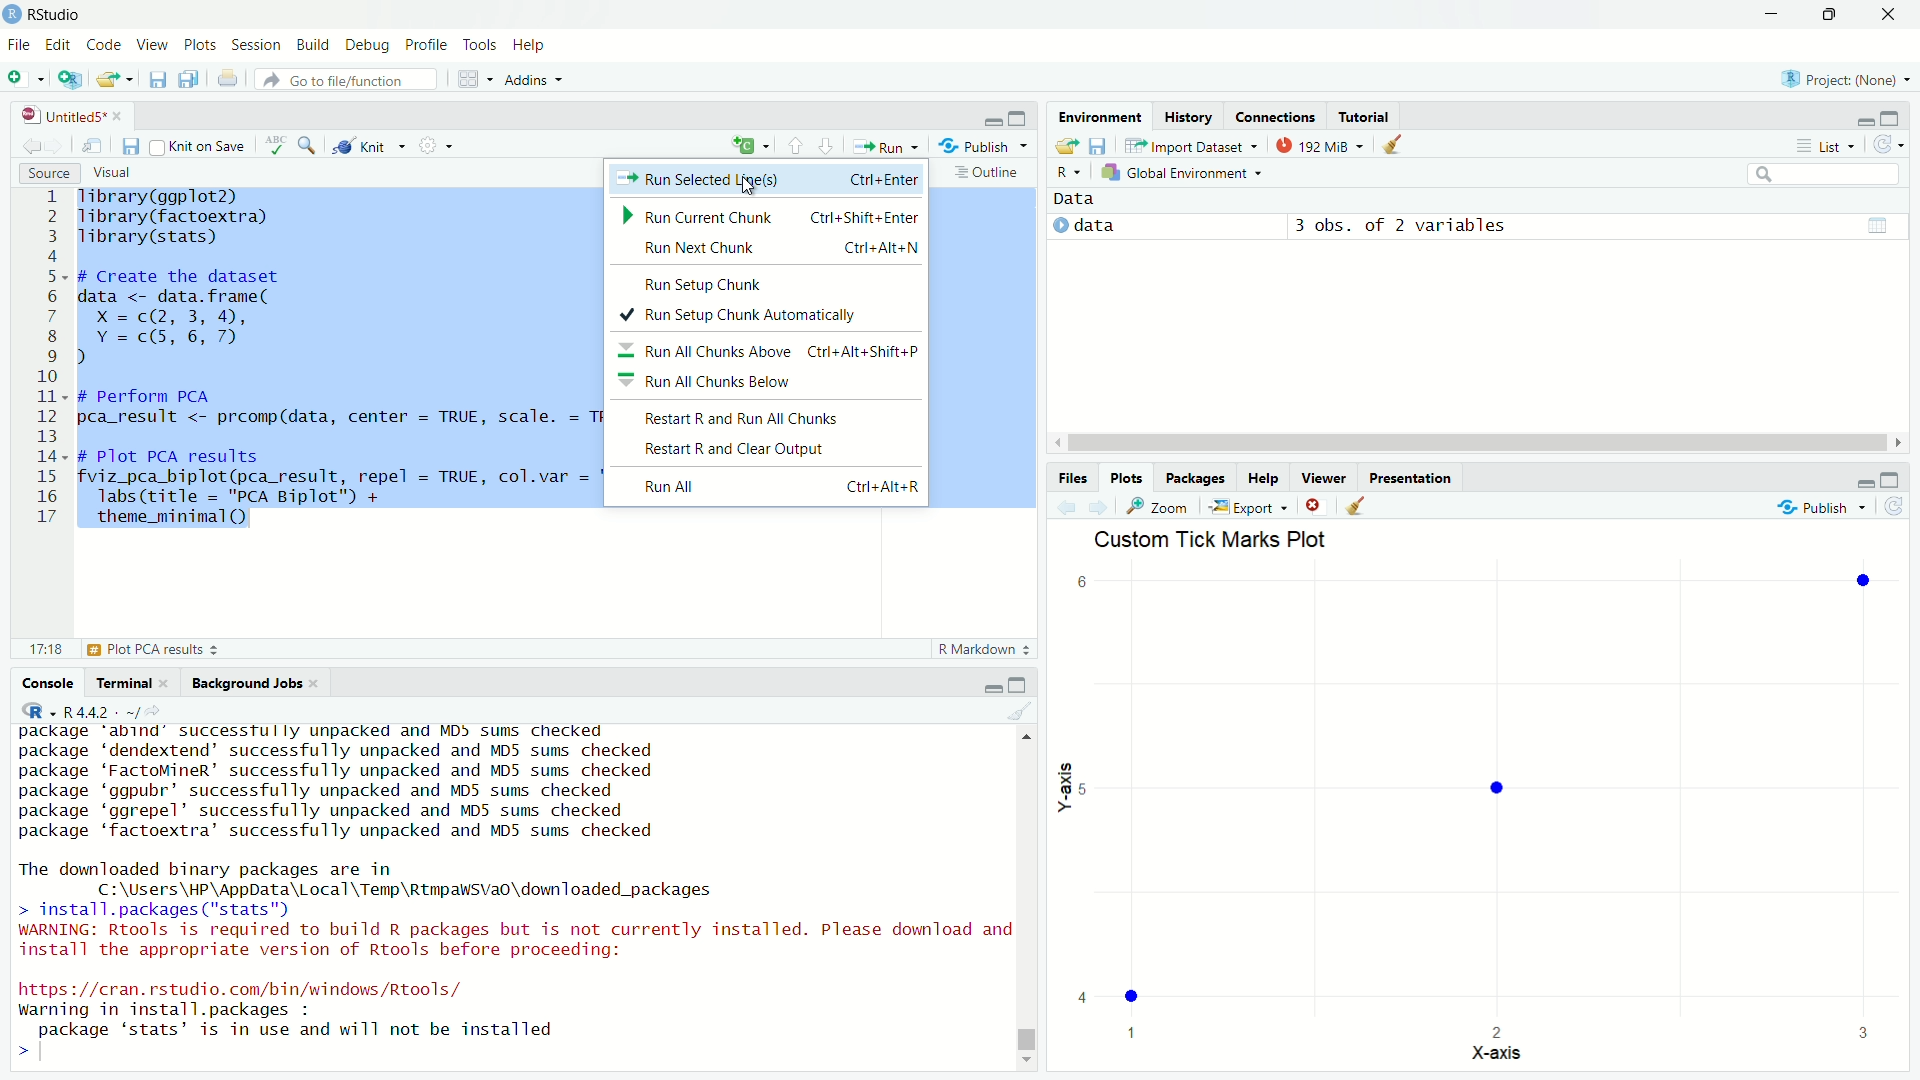  What do you see at coordinates (132, 146) in the screenshot?
I see `save current document` at bounding box center [132, 146].